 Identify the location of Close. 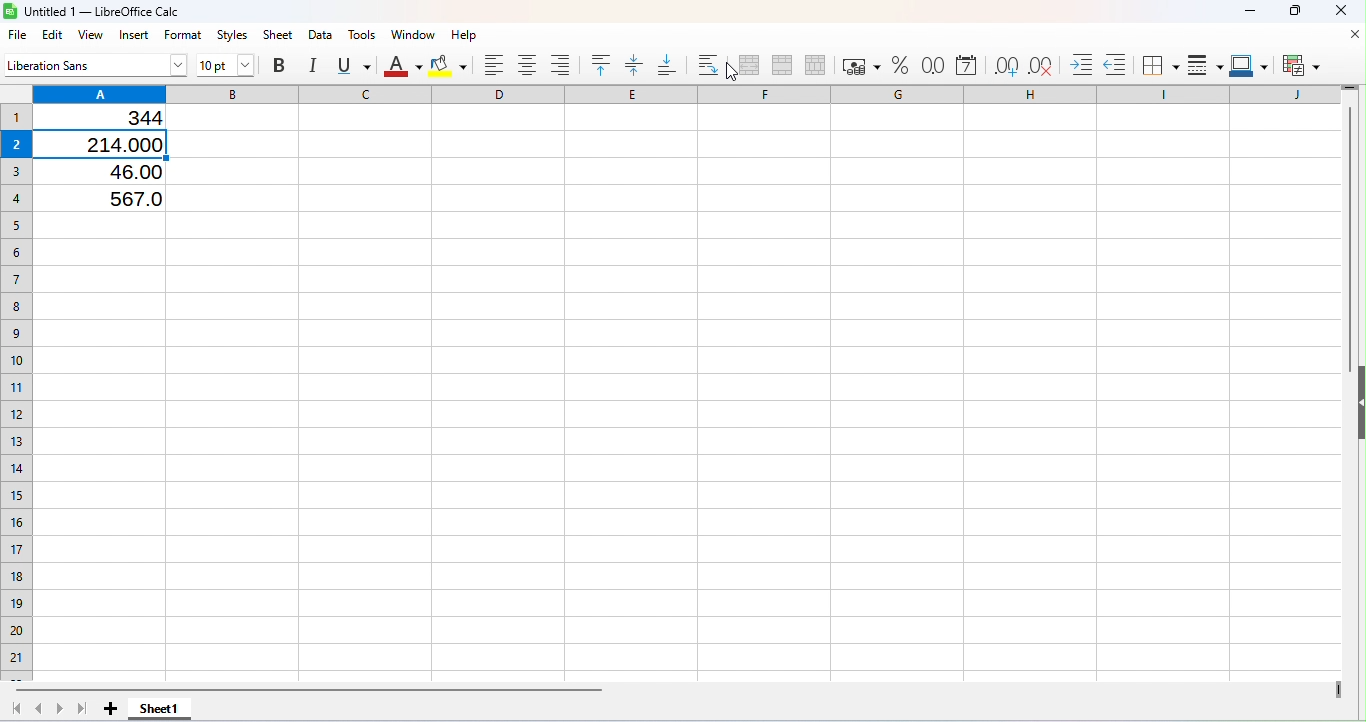
(1334, 12).